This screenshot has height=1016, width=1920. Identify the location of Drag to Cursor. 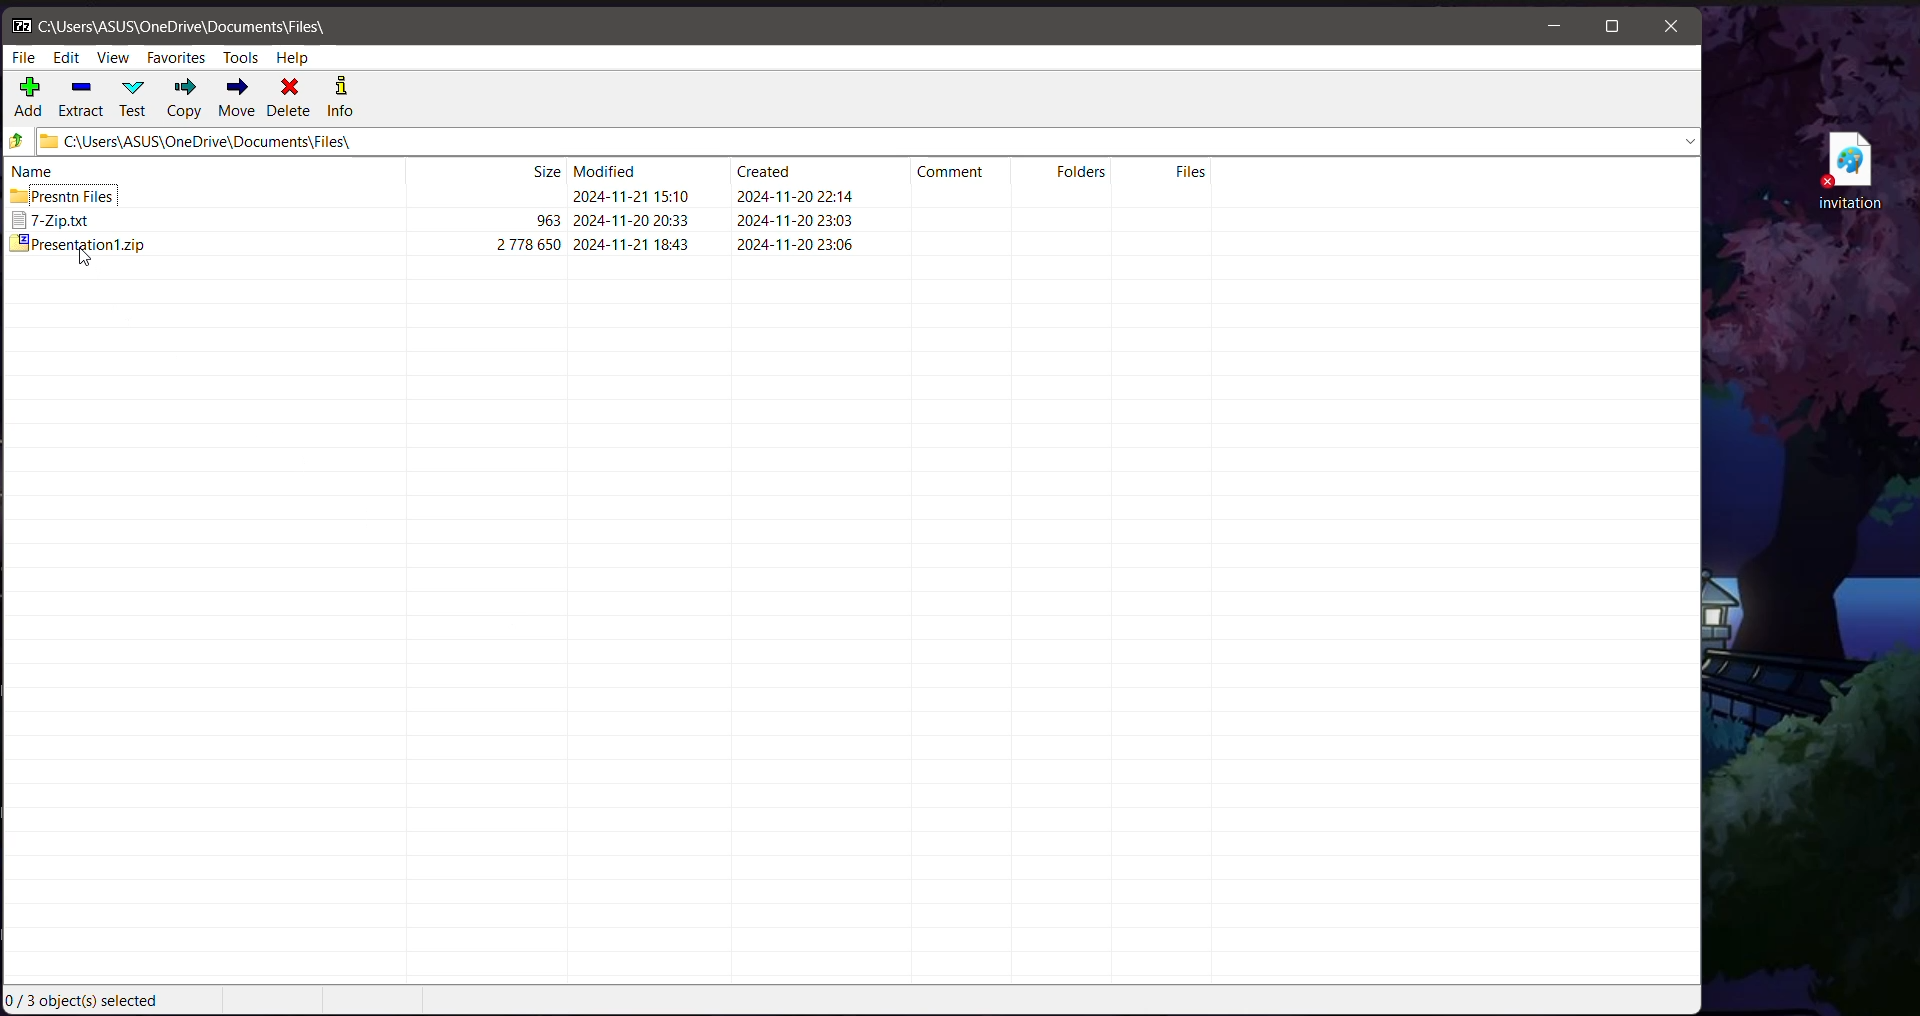
(84, 259).